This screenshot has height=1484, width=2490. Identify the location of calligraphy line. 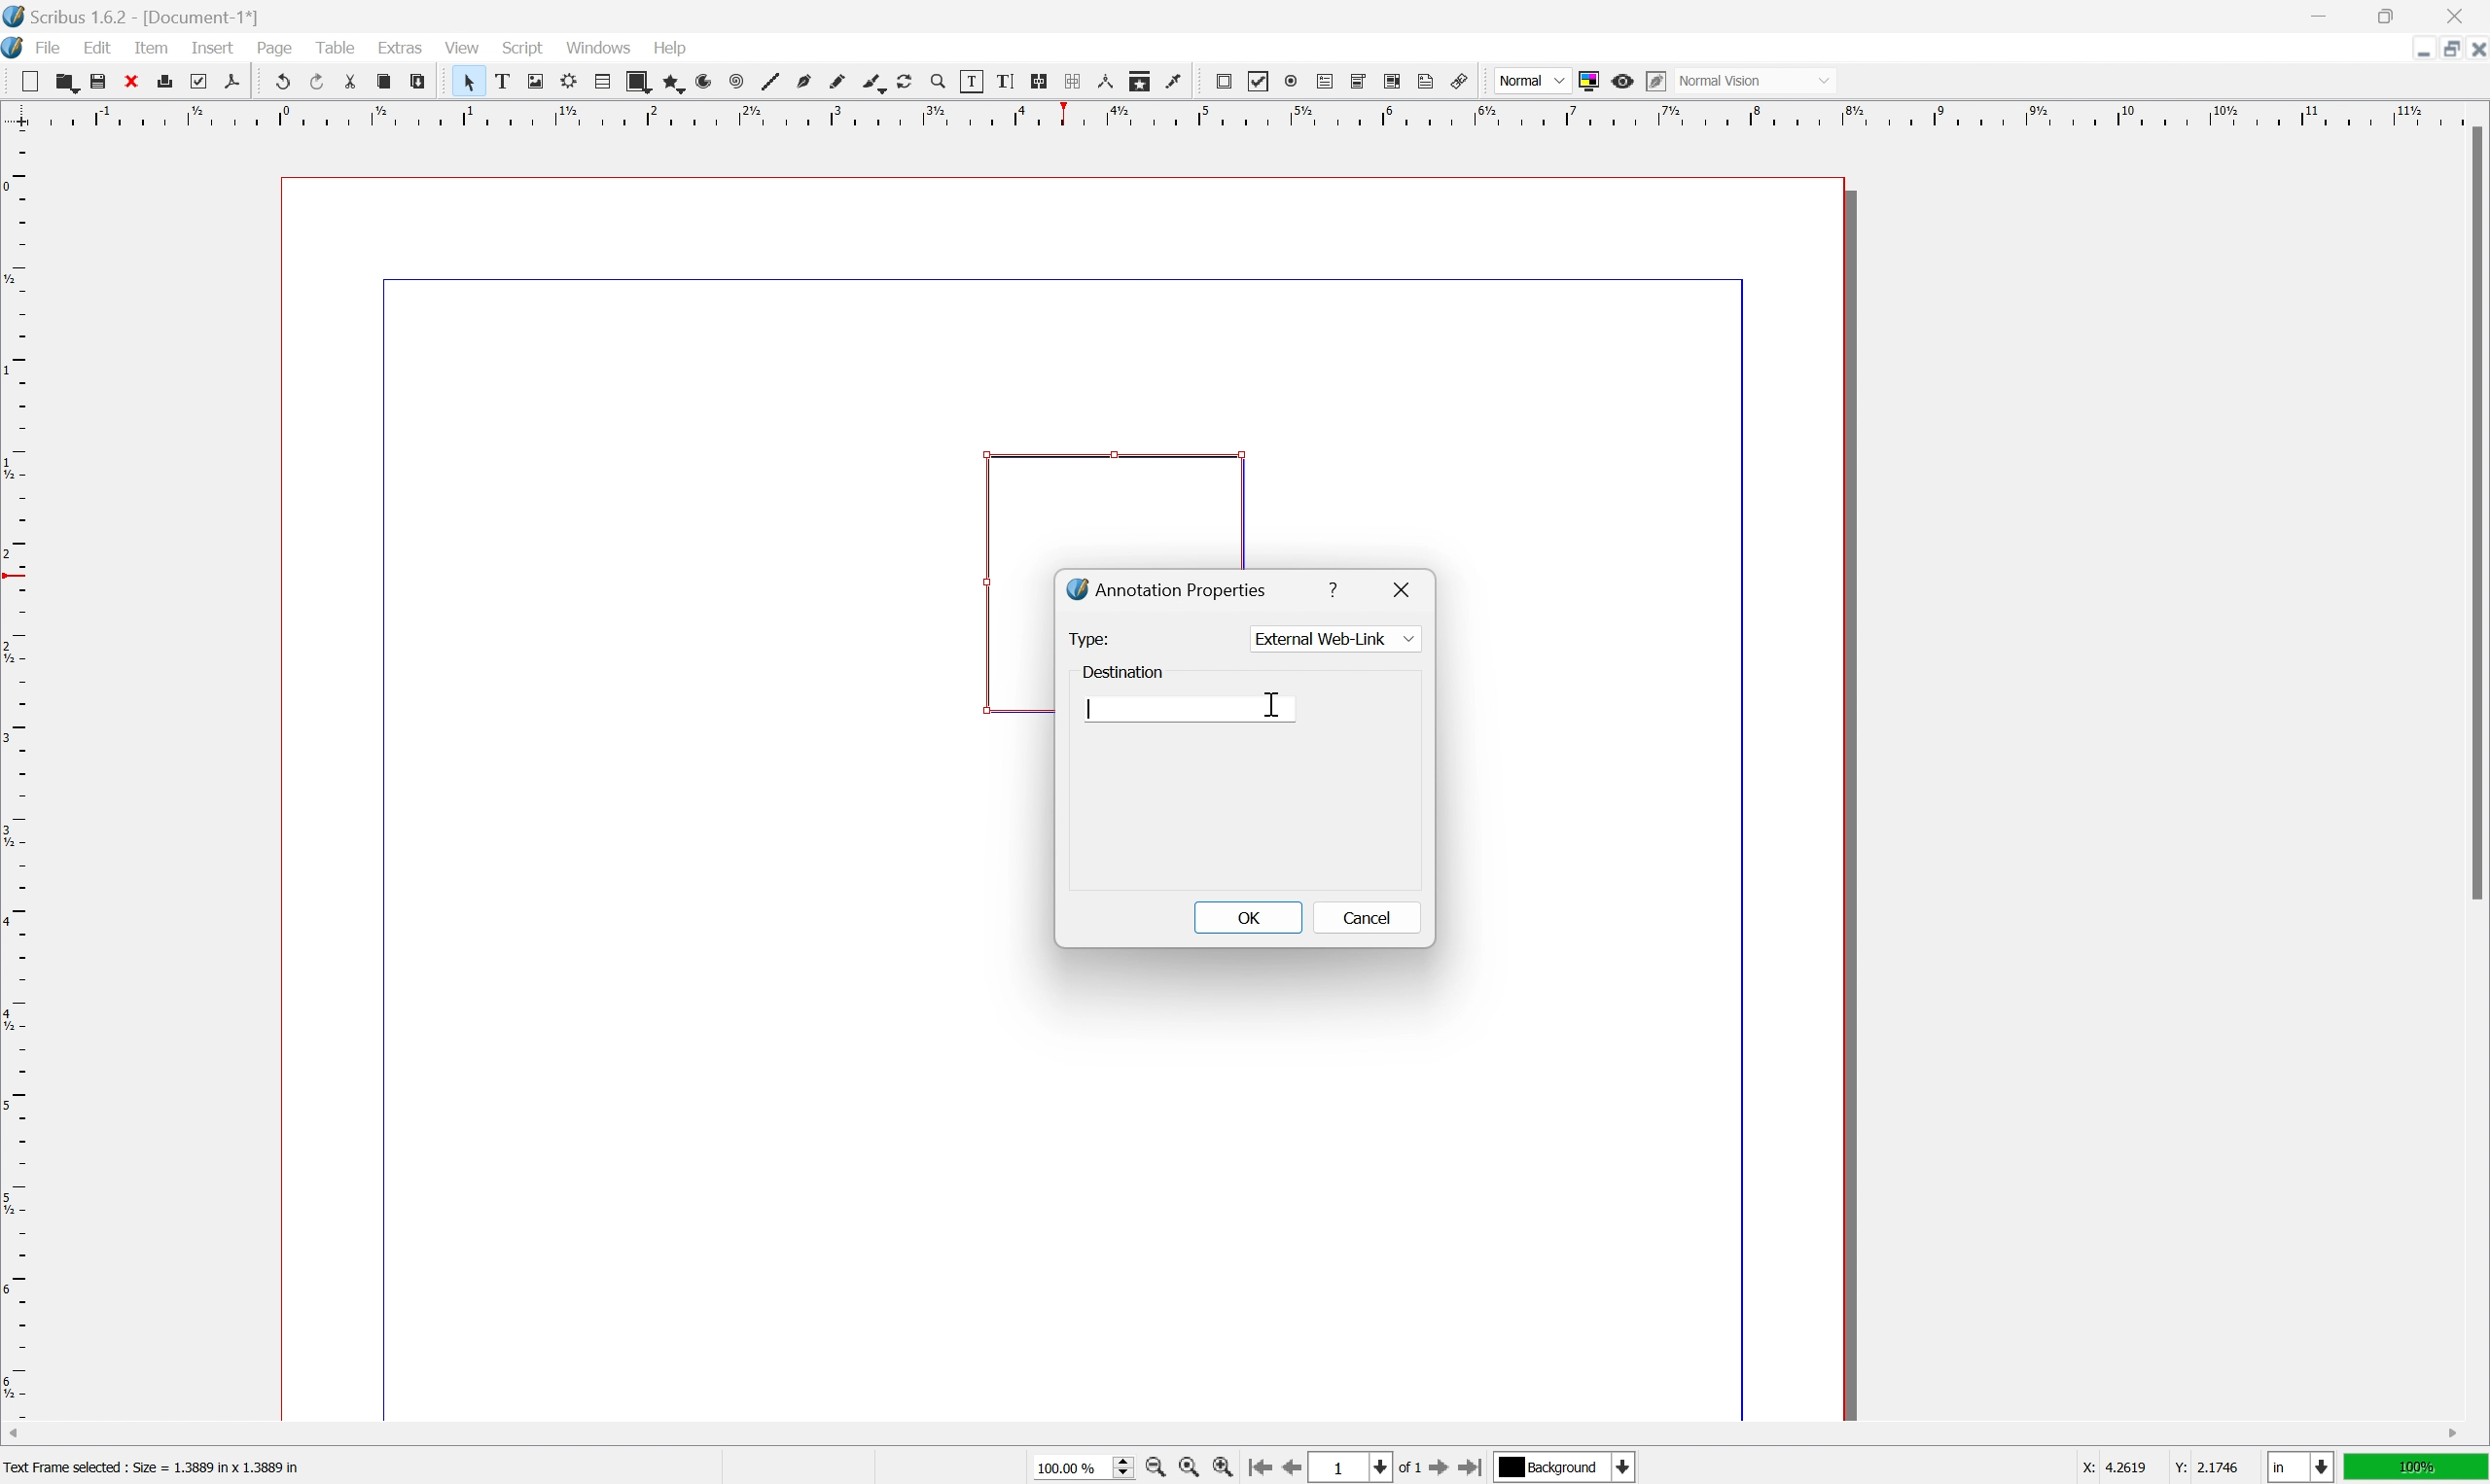
(873, 81).